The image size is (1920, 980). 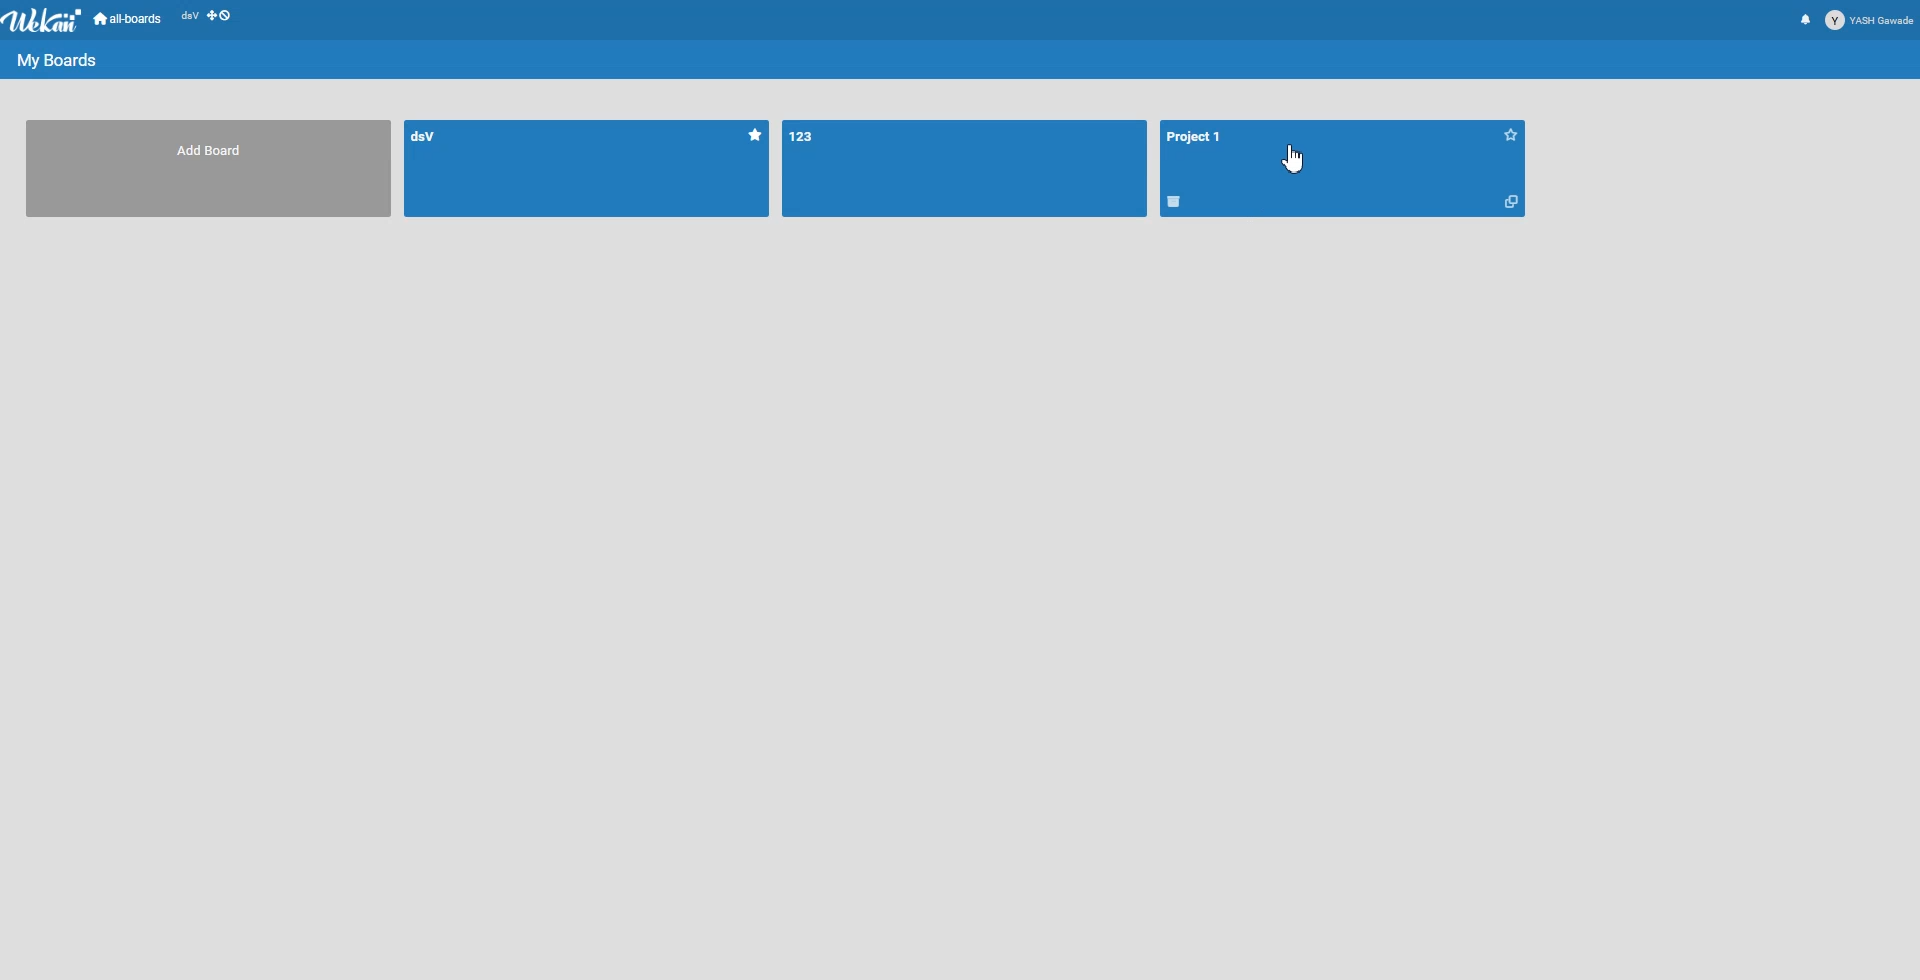 What do you see at coordinates (1175, 202) in the screenshot?
I see `Delete Board` at bounding box center [1175, 202].